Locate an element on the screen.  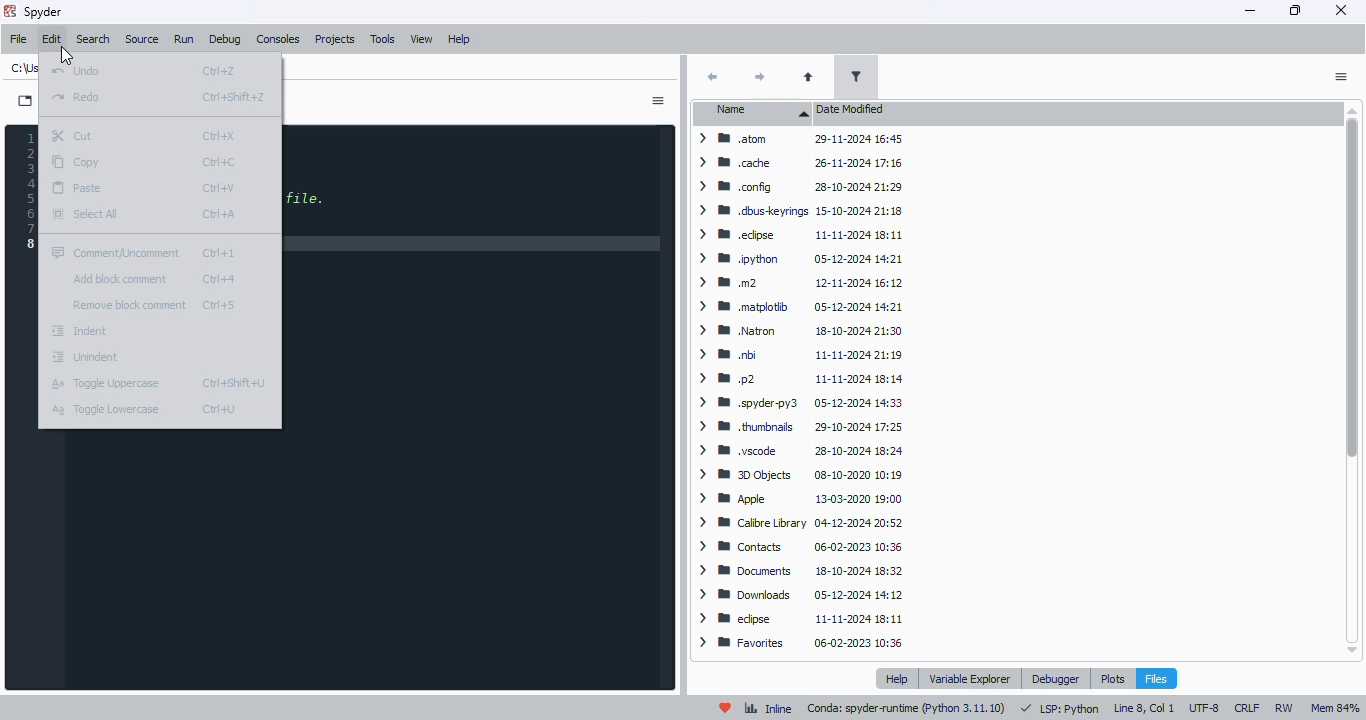
> BB 3DObjects 08-10-2020 10:19 is located at coordinates (801, 476).